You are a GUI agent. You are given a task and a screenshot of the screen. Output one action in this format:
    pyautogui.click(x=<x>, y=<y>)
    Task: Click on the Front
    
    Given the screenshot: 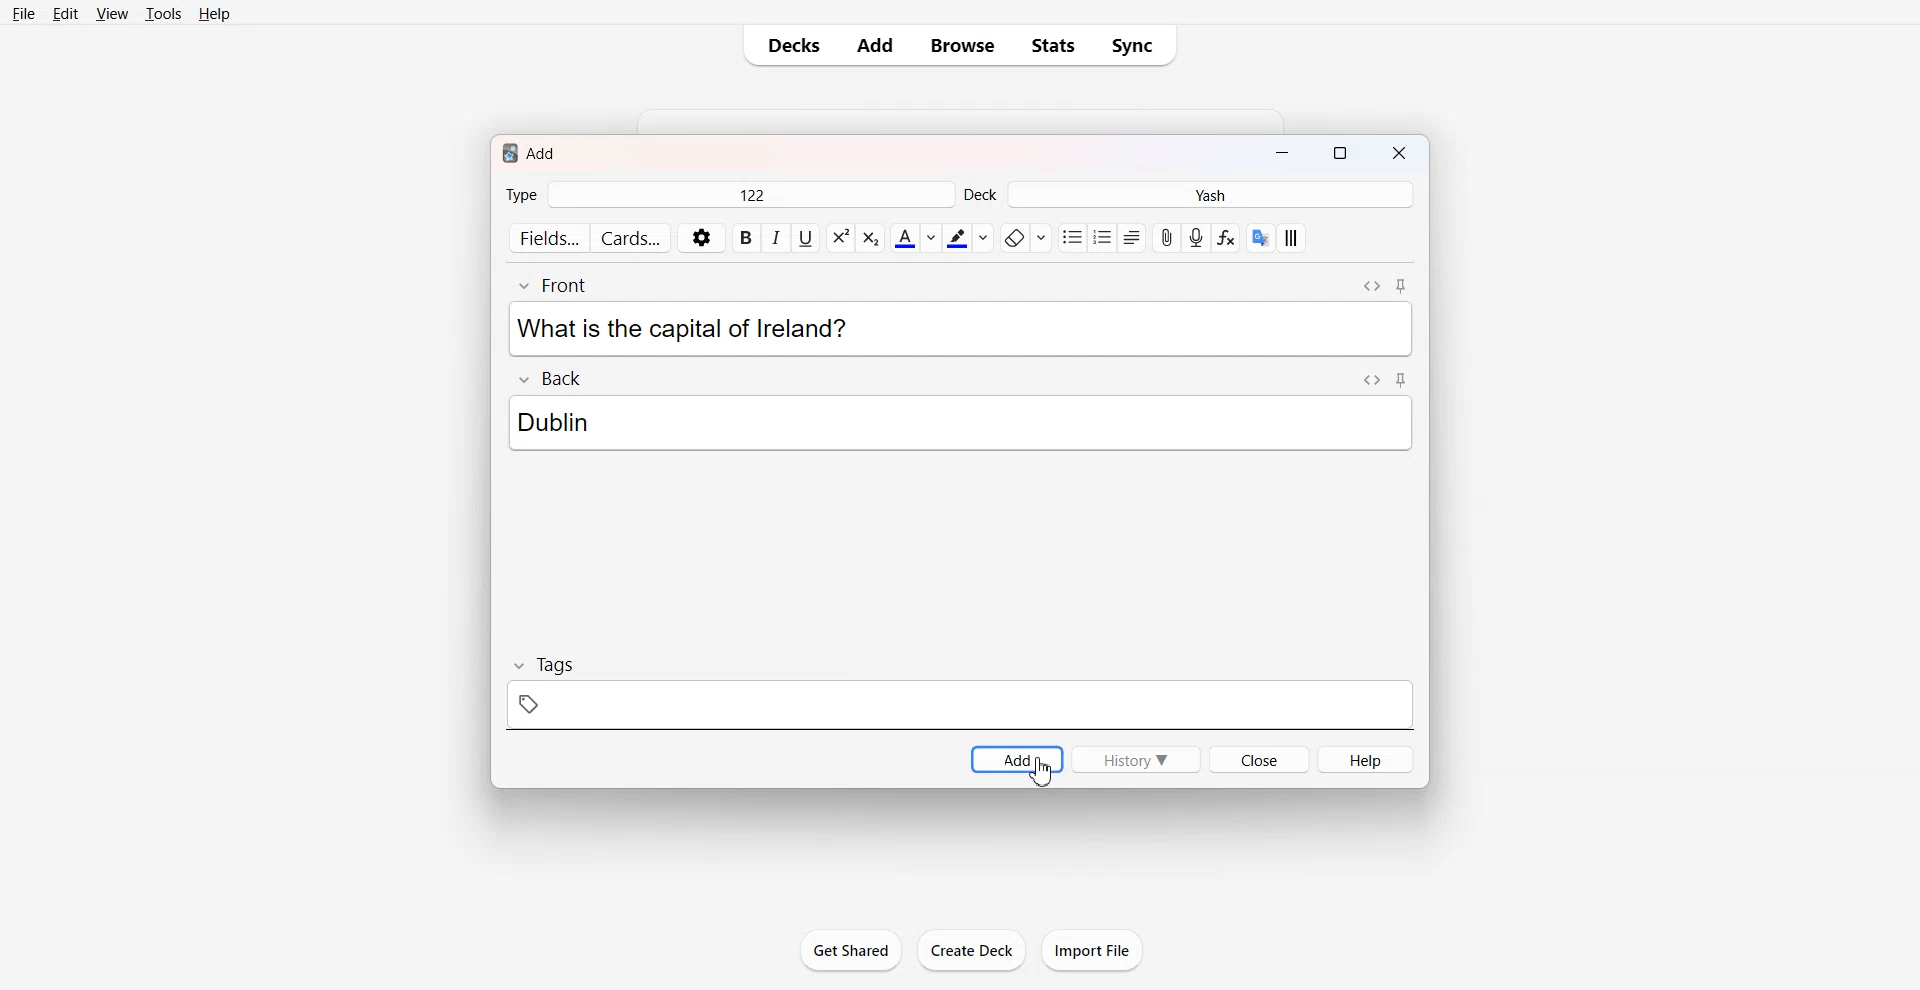 What is the action you would take?
    pyautogui.click(x=559, y=285)
    